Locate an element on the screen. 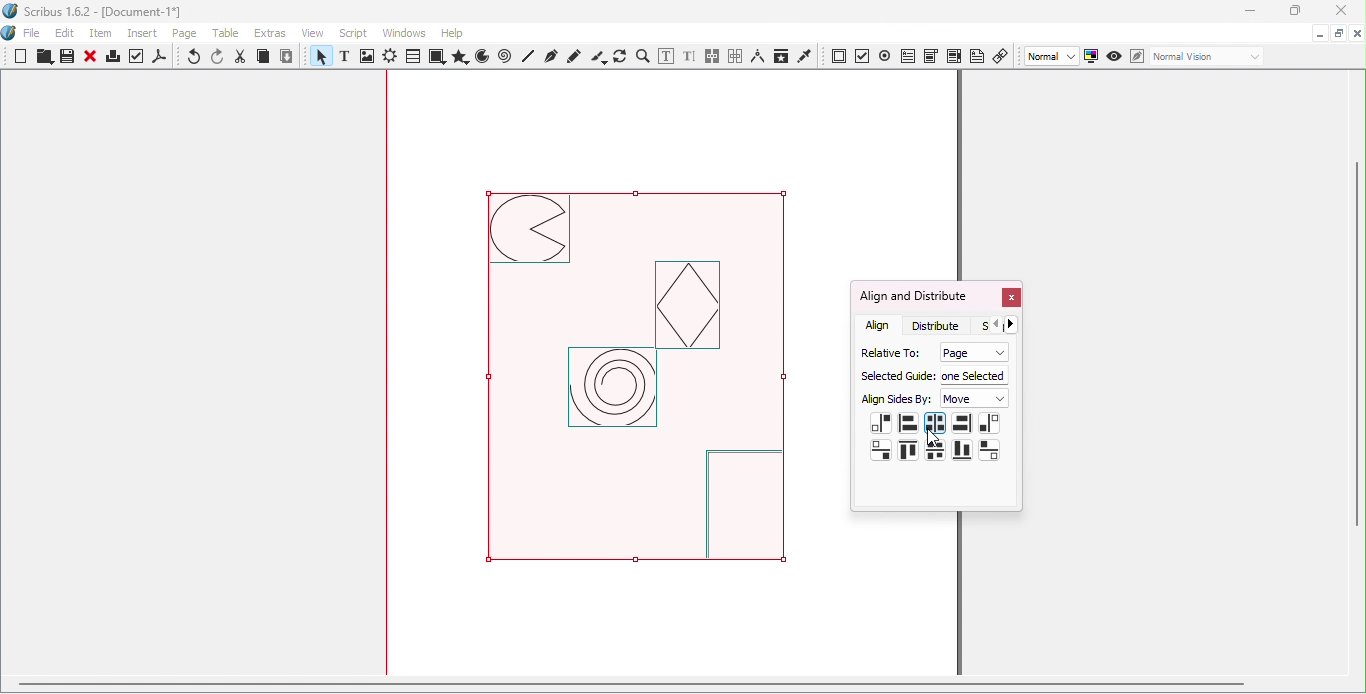 The height and width of the screenshot is (694, 1366). Link annotation is located at coordinates (1002, 55).